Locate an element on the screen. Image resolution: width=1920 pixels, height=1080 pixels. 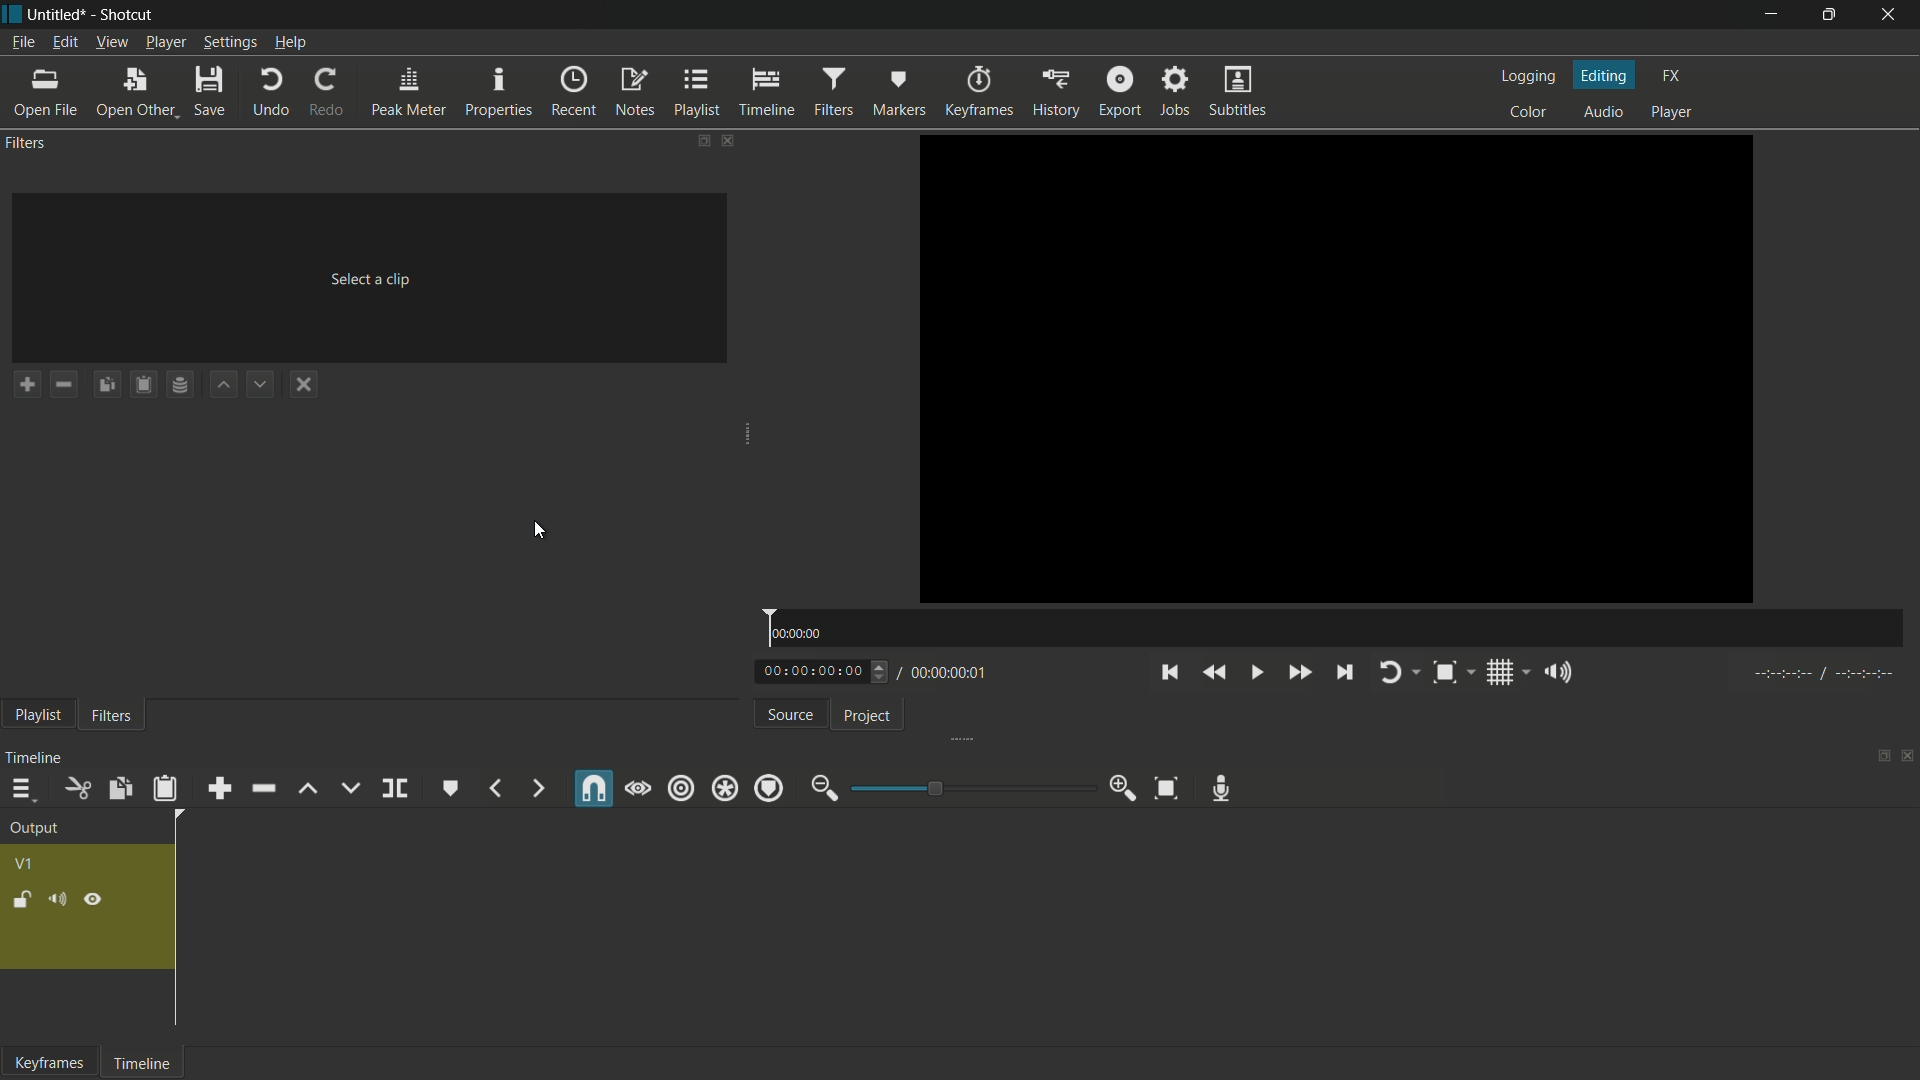
jobs is located at coordinates (1175, 90).